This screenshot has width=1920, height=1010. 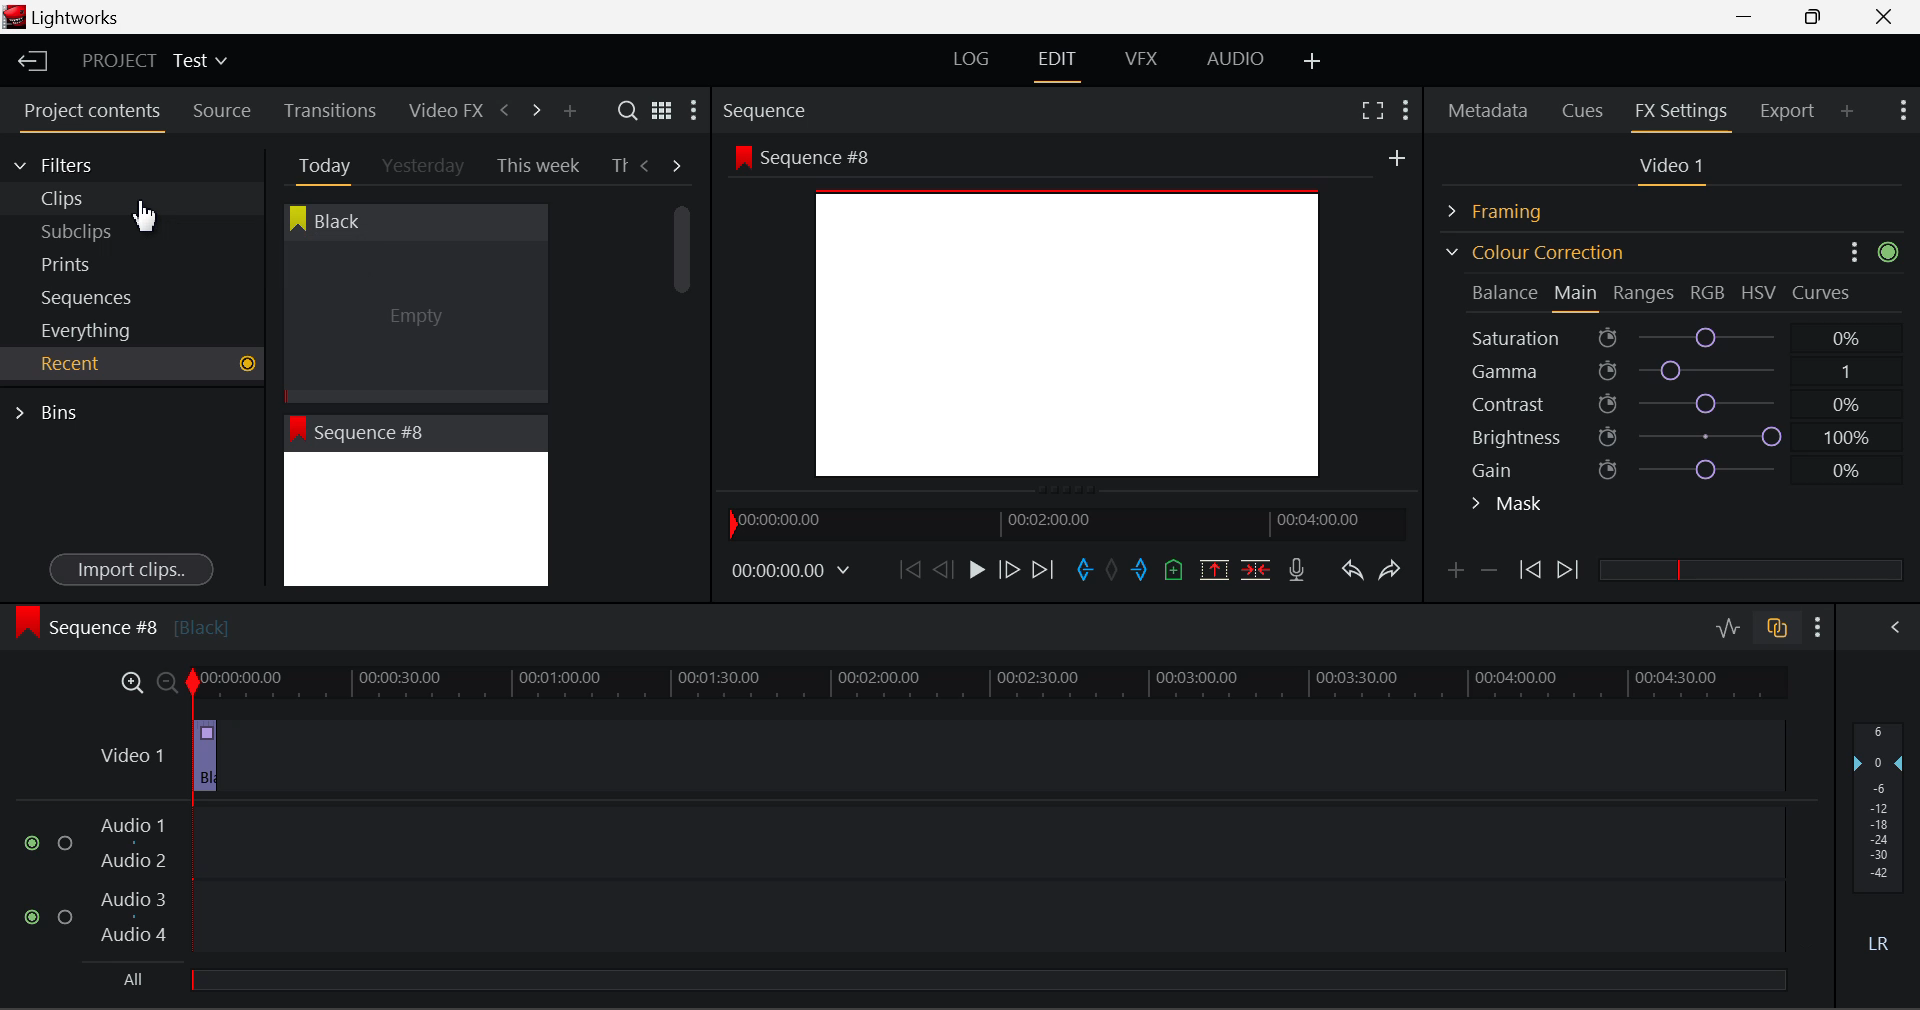 I want to click on Go Back, so click(x=946, y=568).